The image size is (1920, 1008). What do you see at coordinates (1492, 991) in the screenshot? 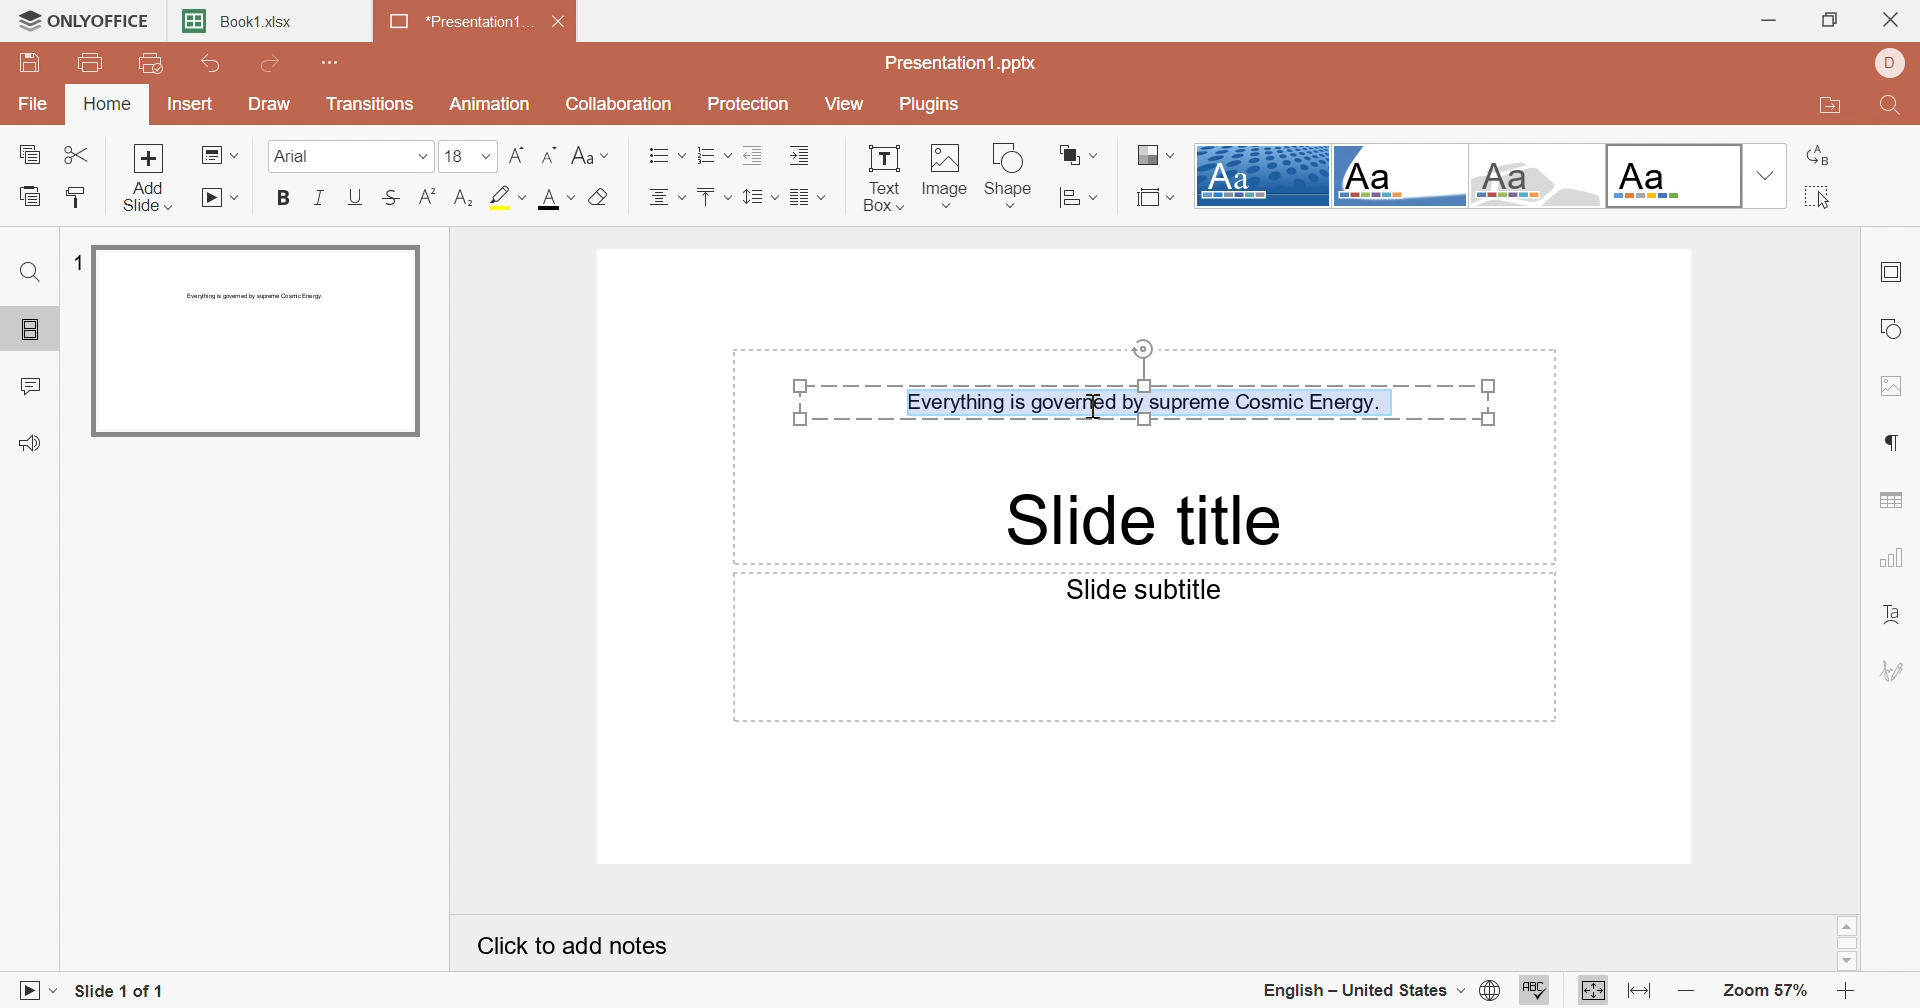
I see `Set document language` at bounding box center [1492, 991].